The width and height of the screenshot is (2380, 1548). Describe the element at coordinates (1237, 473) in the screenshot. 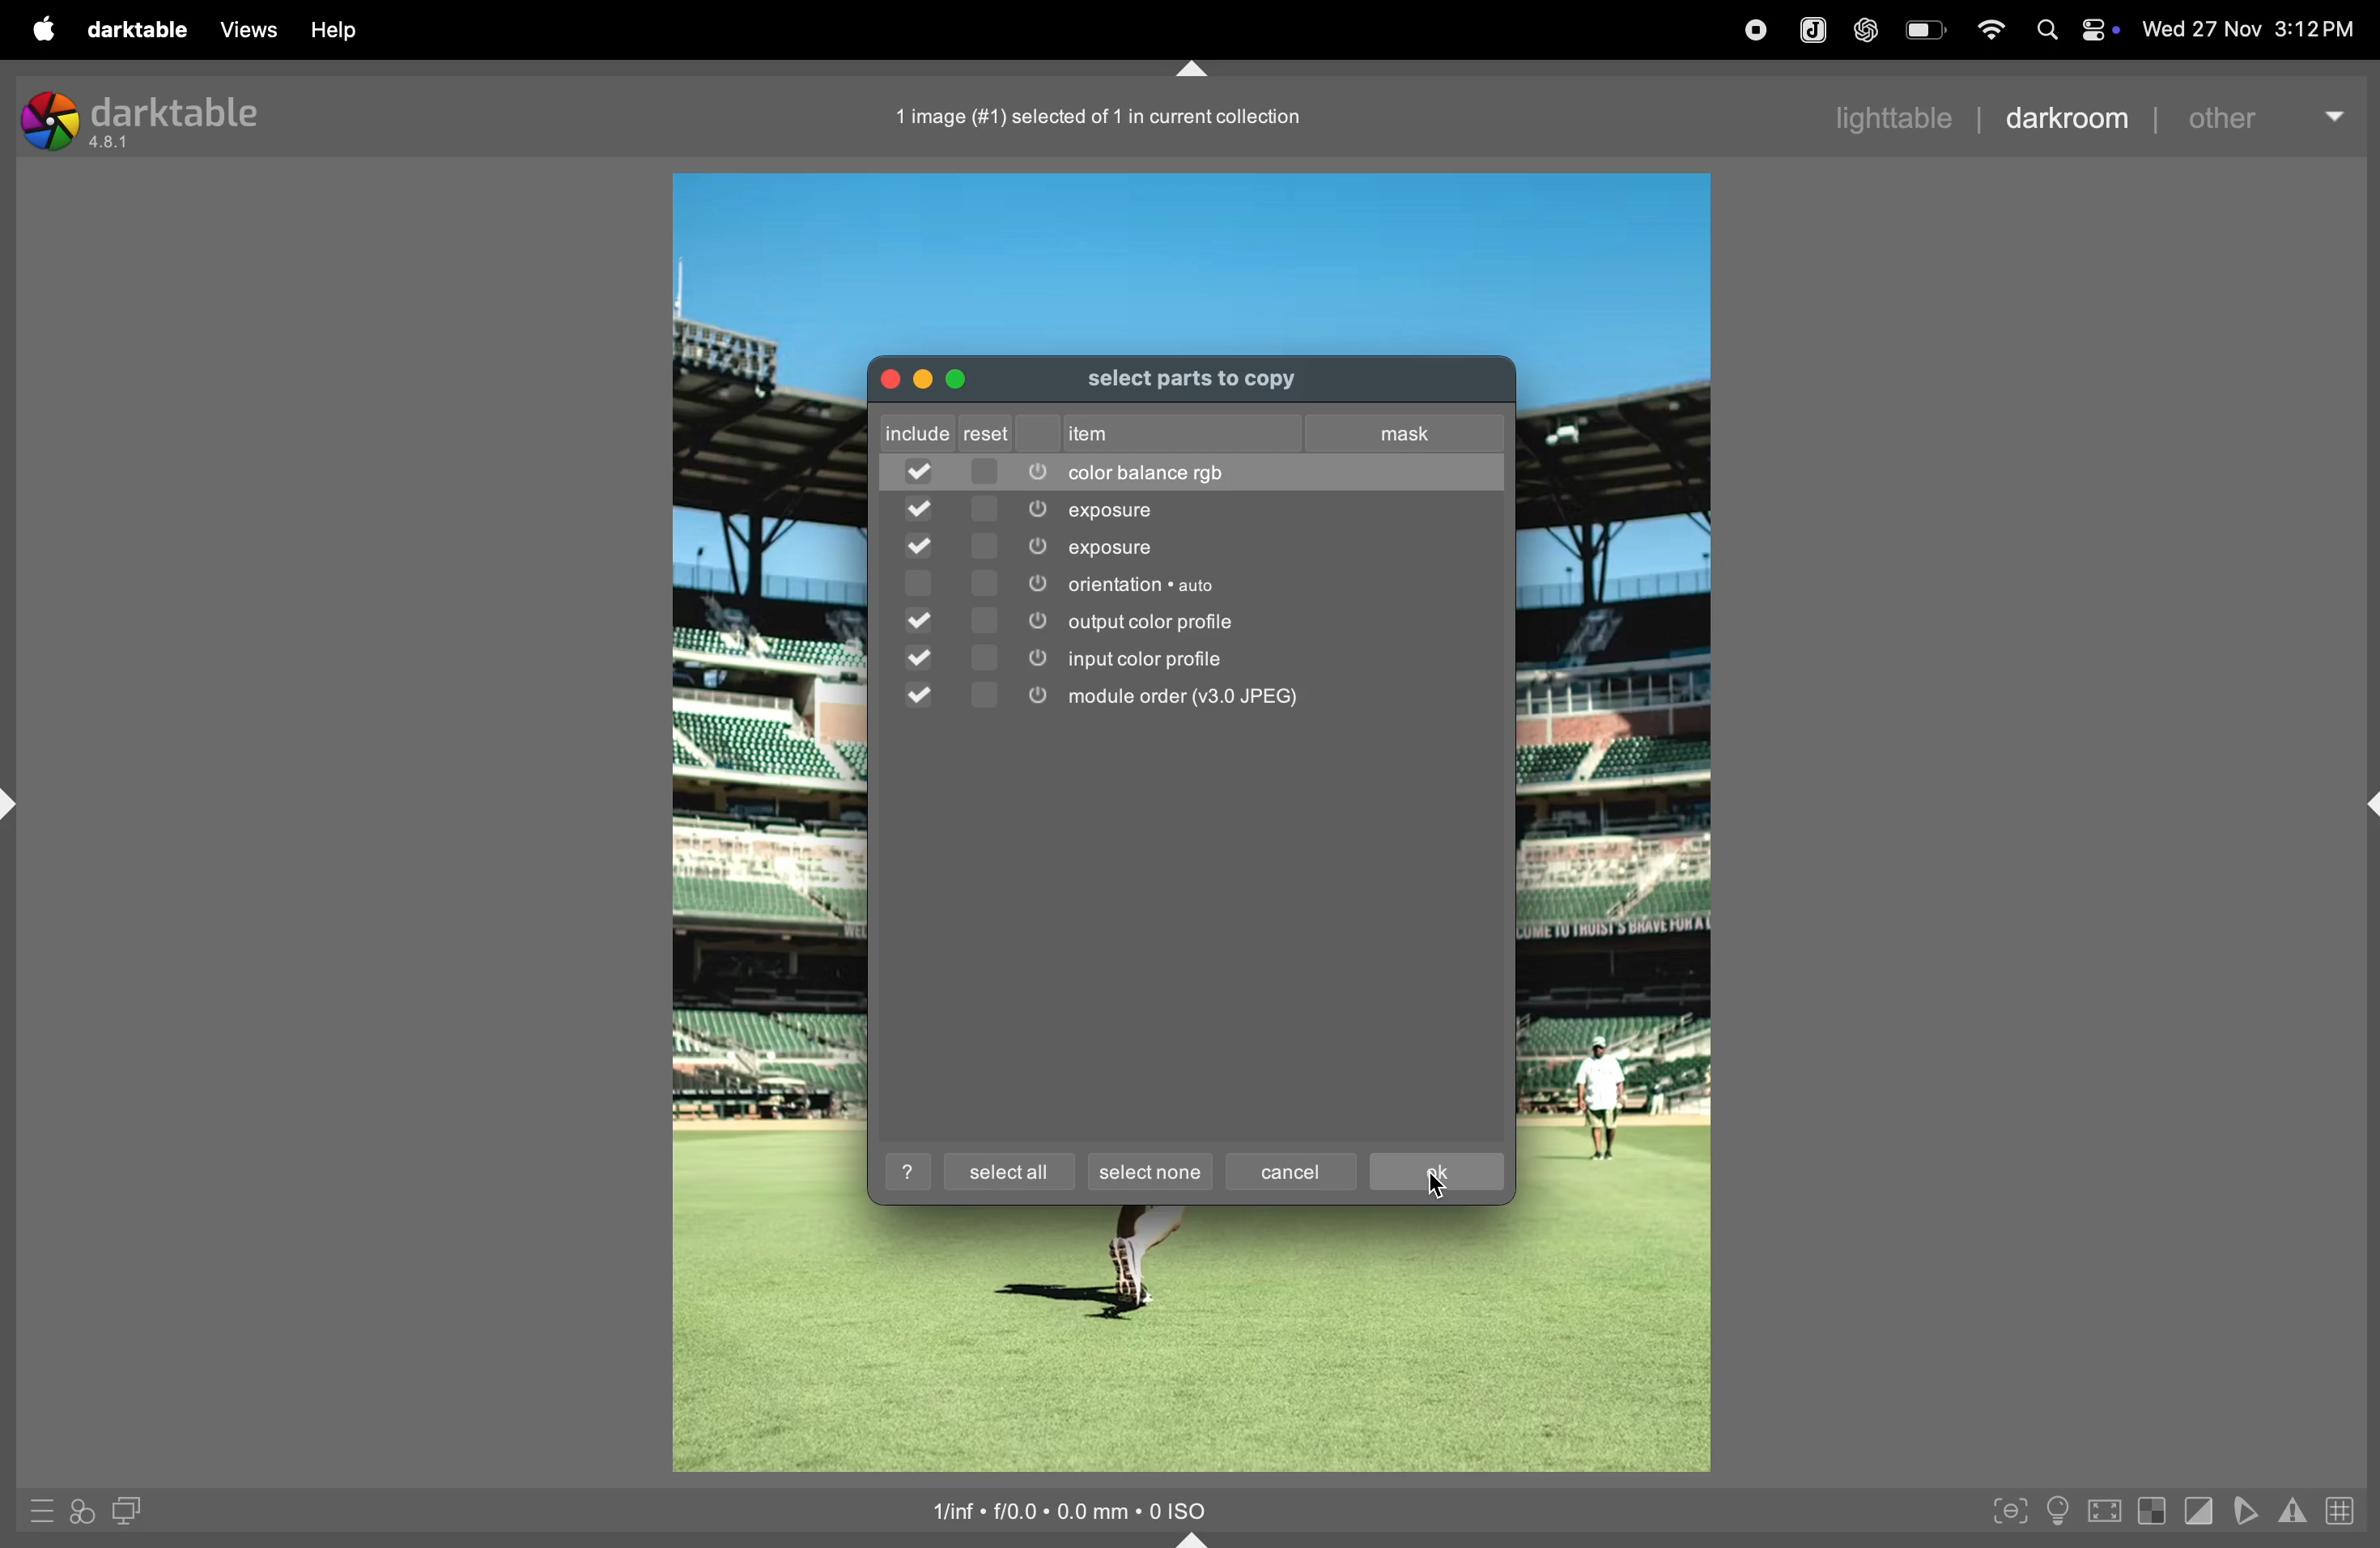

I see `color balance` at that location.